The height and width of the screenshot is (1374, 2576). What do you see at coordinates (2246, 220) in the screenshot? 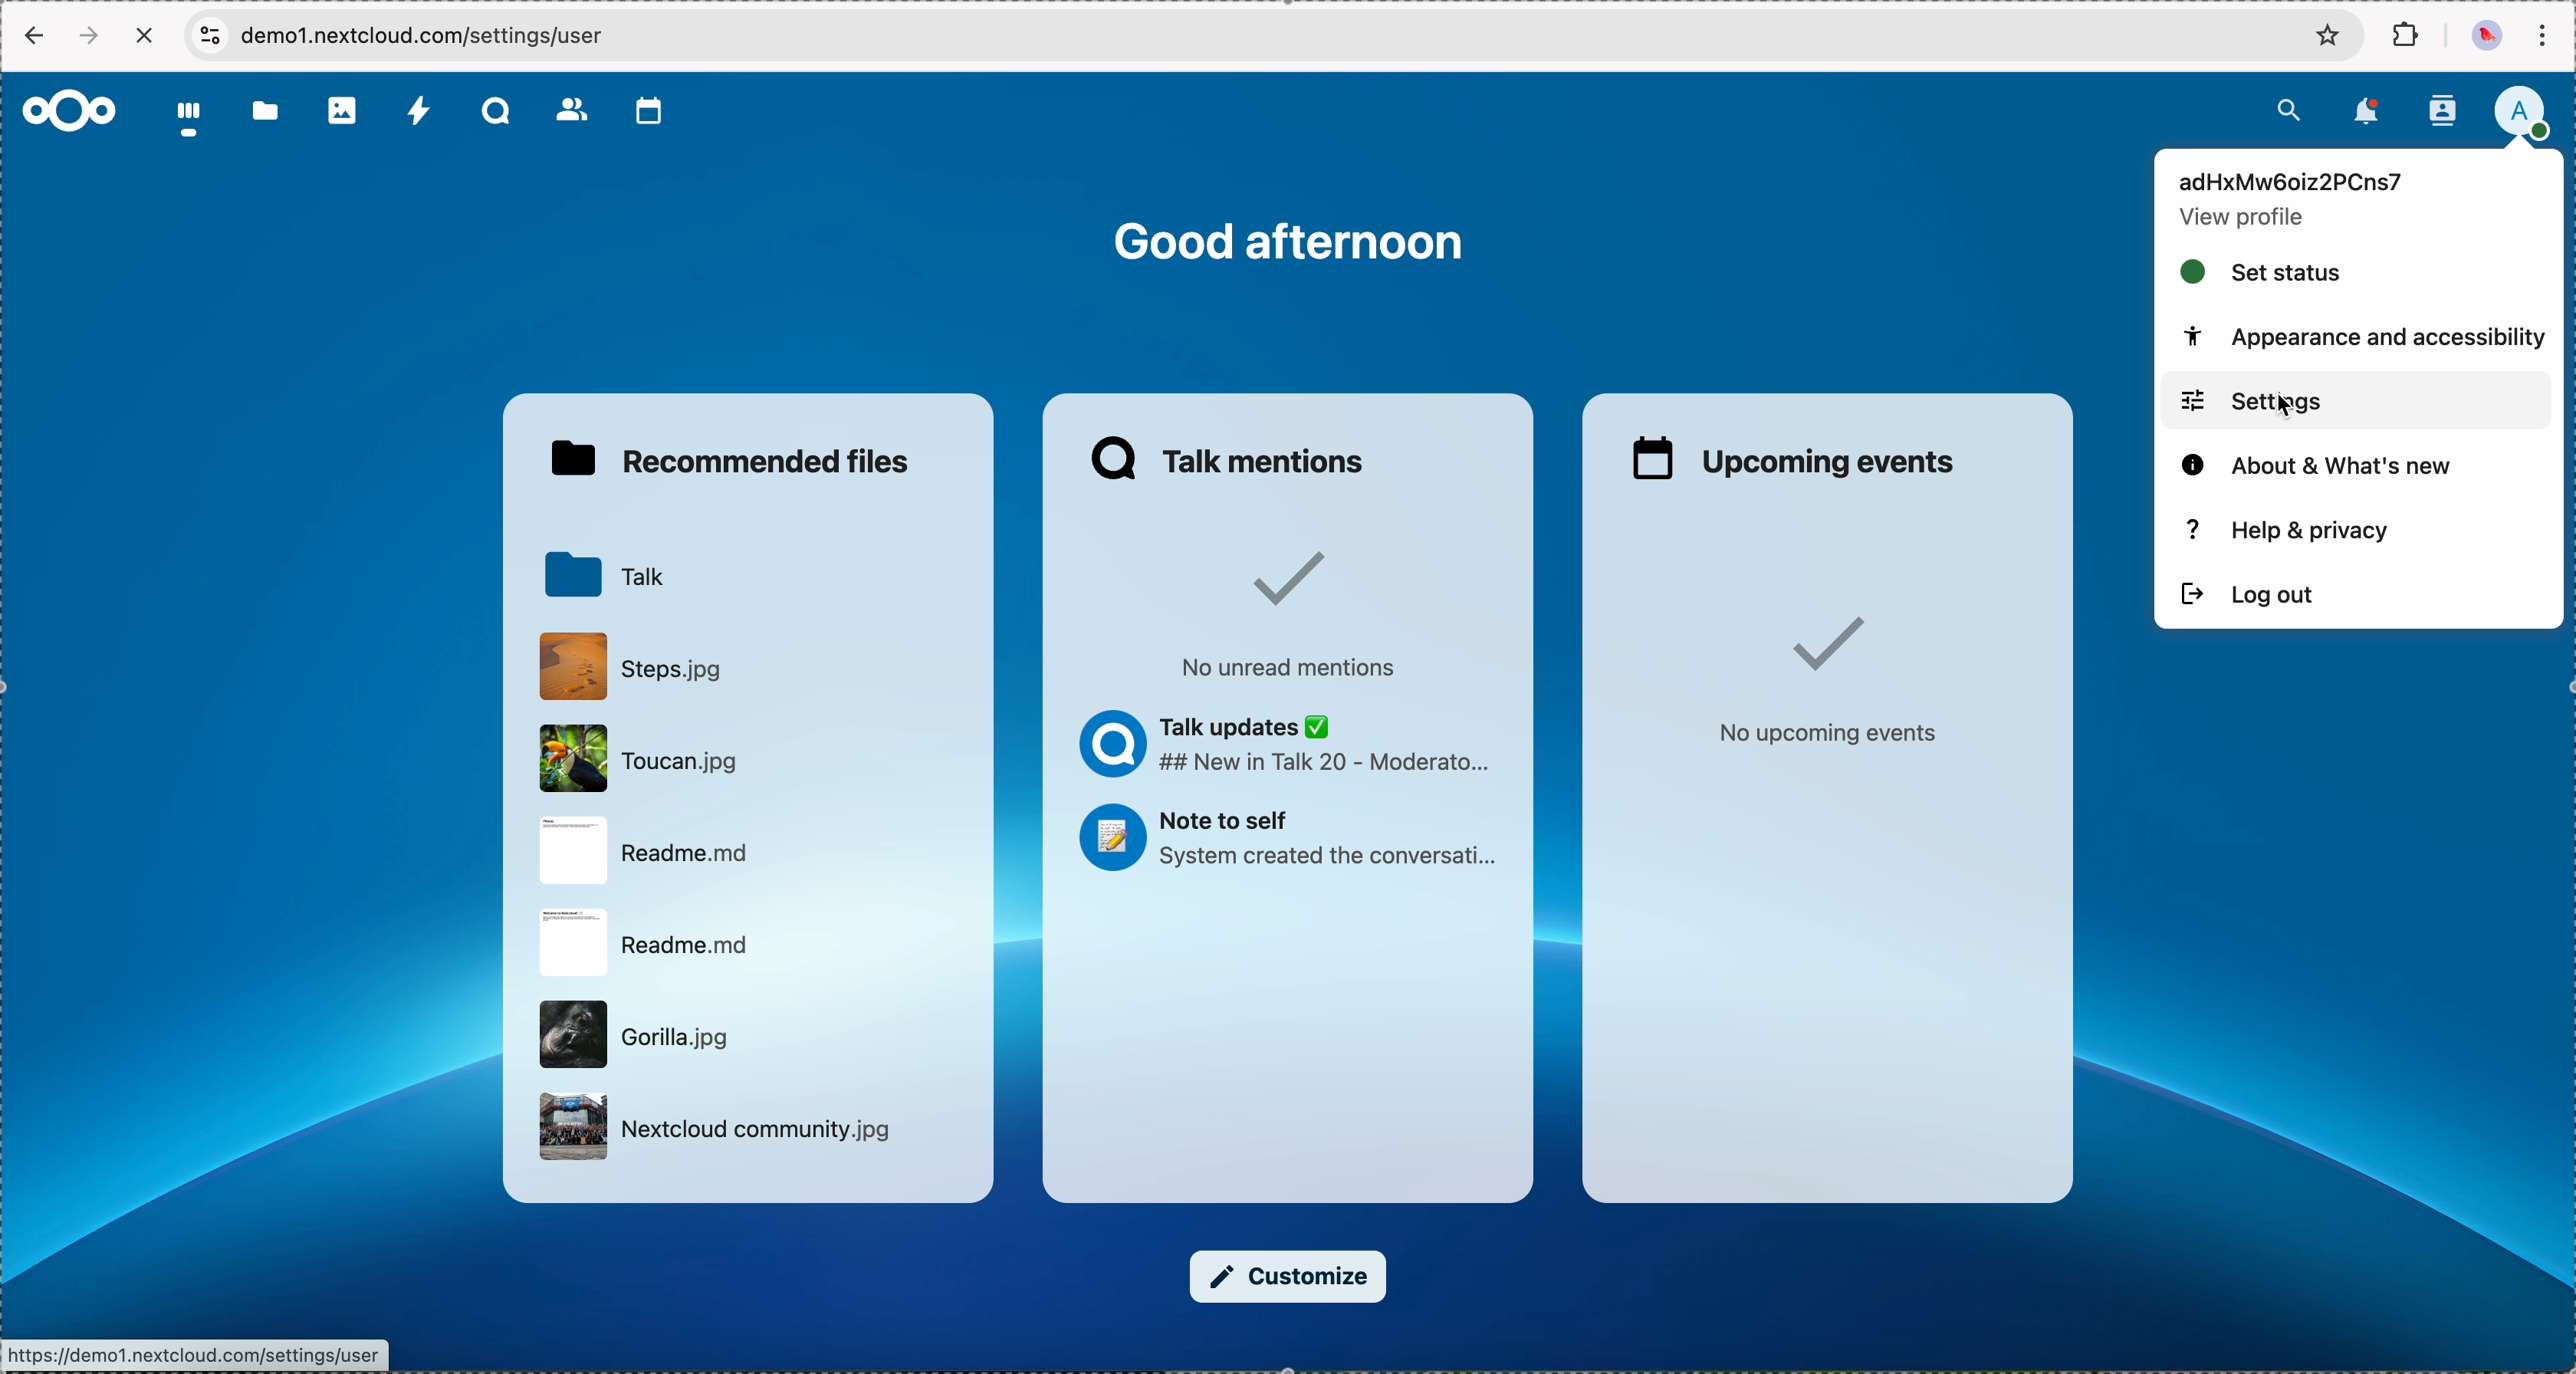
I see `view profile` at bounding box center [2246, 220].